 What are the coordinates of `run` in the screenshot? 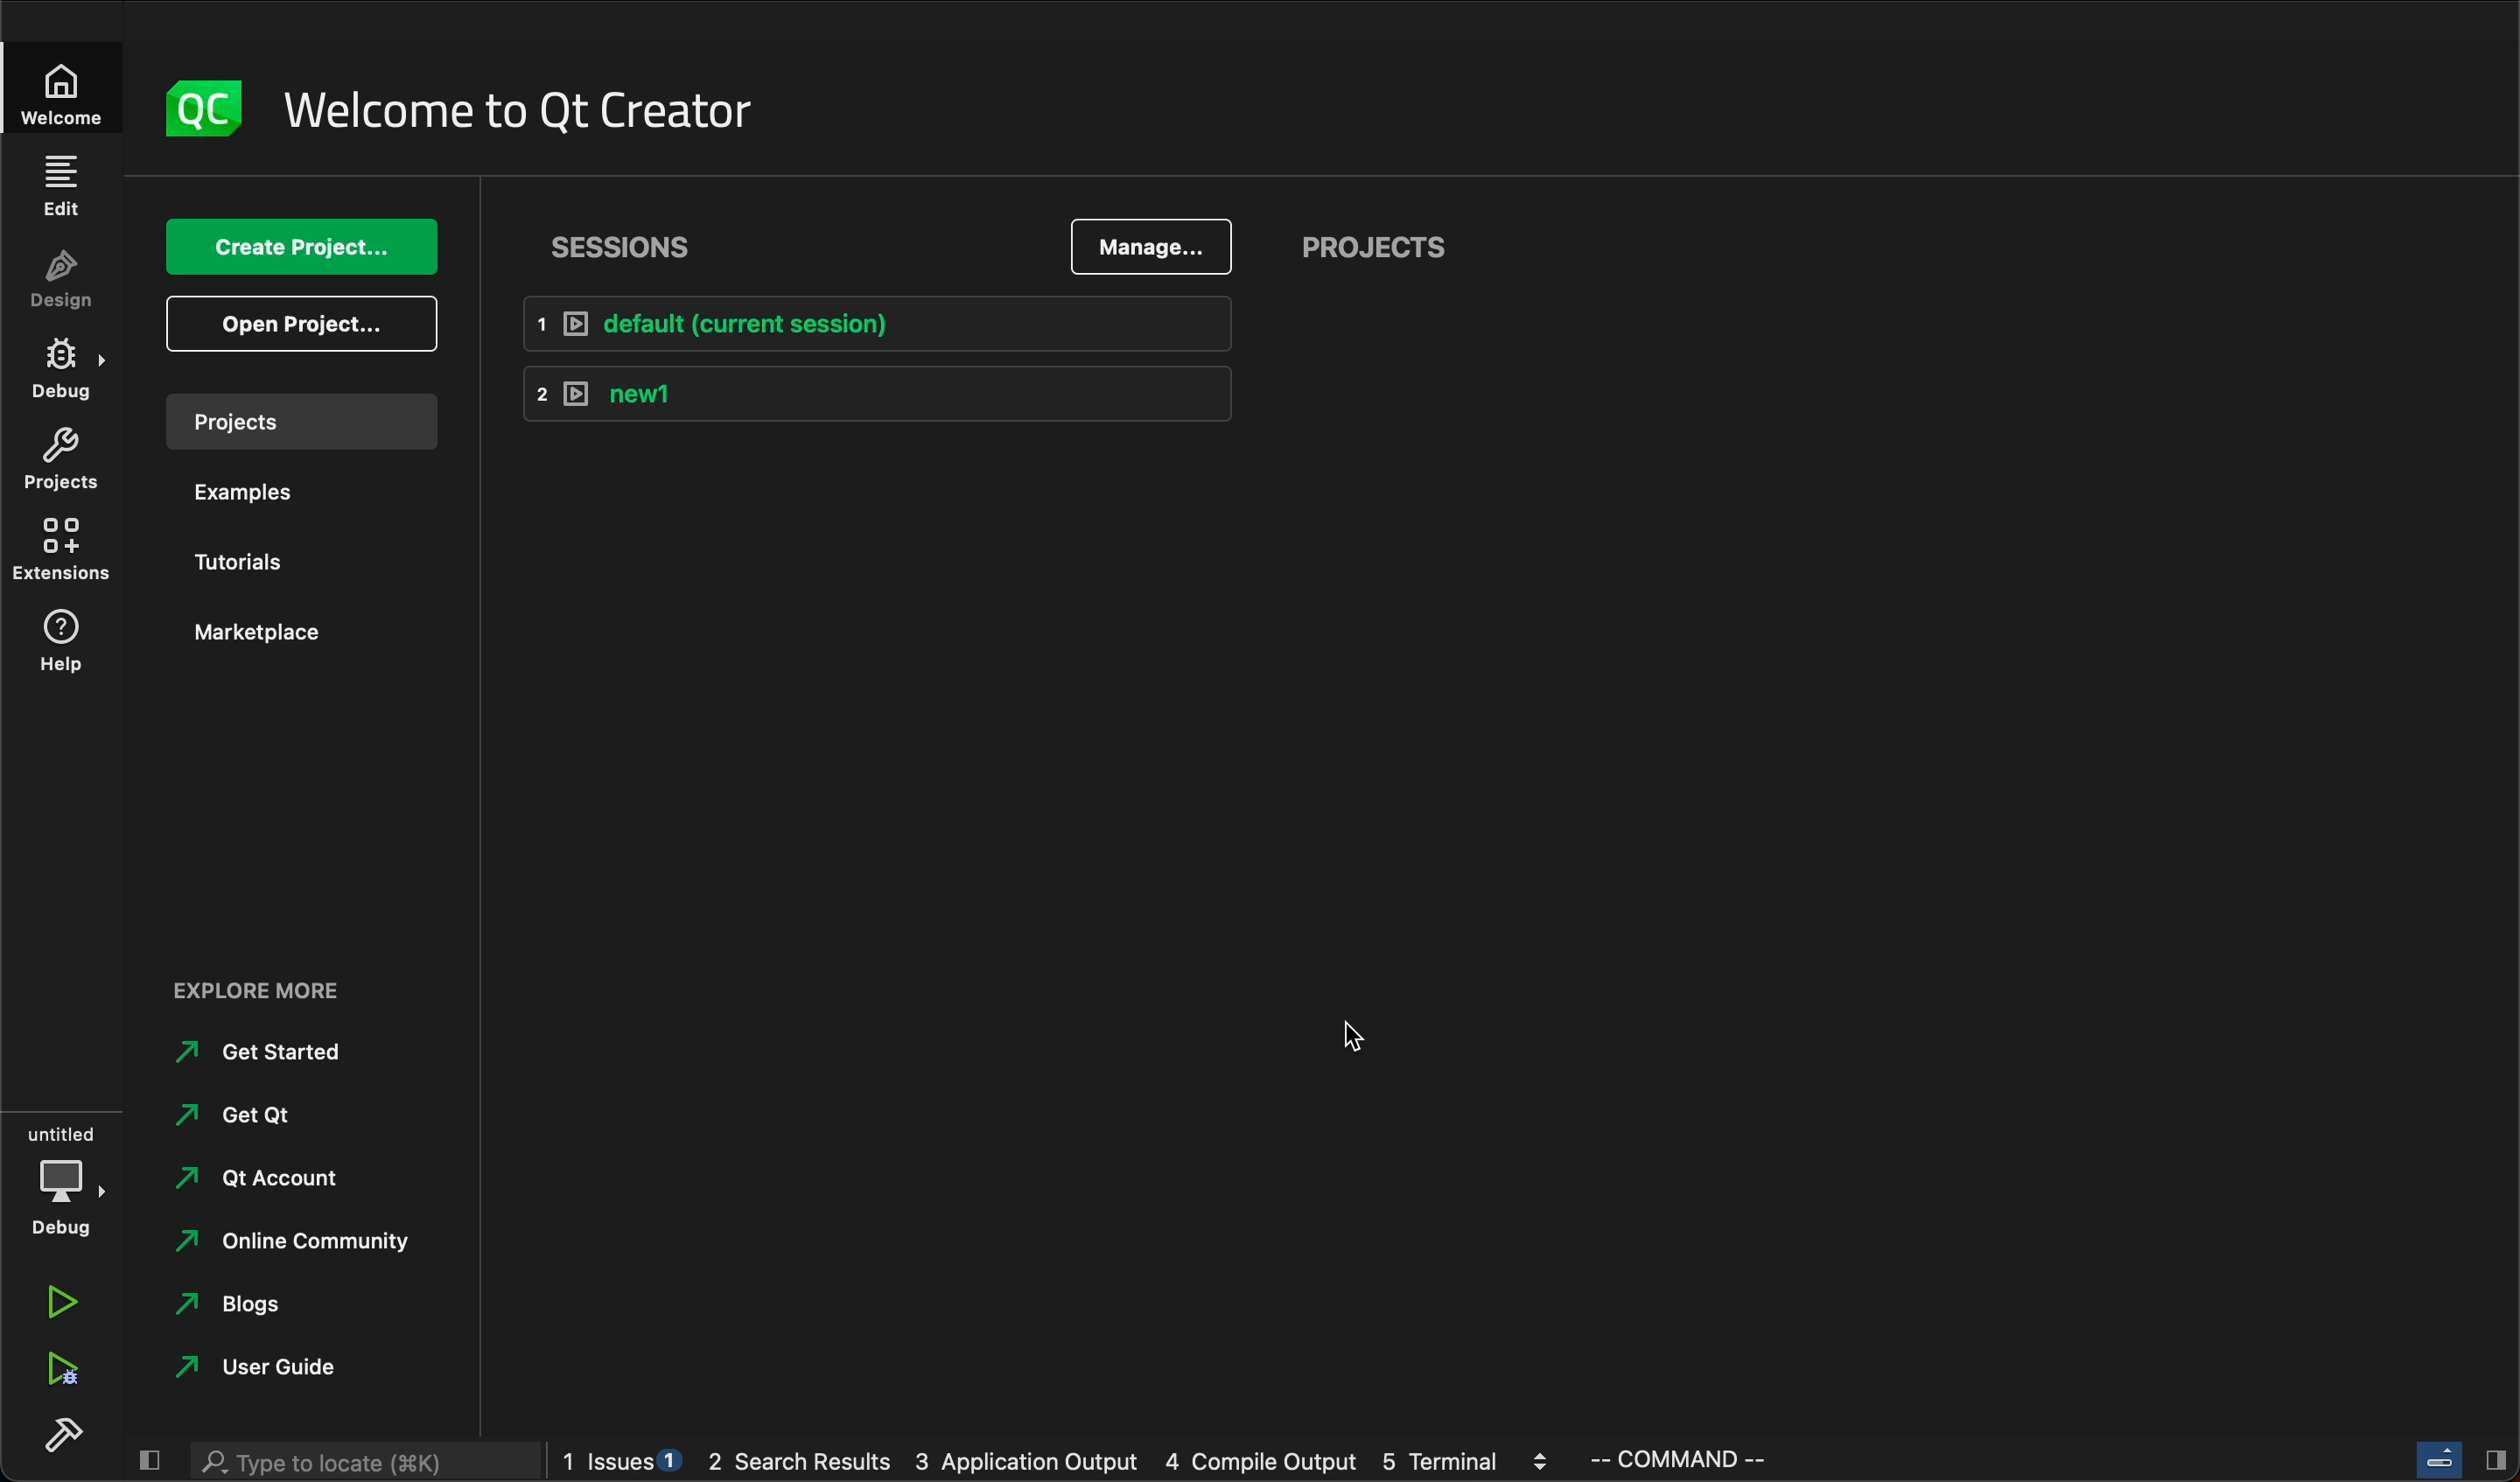 It's located at (65, 1305).